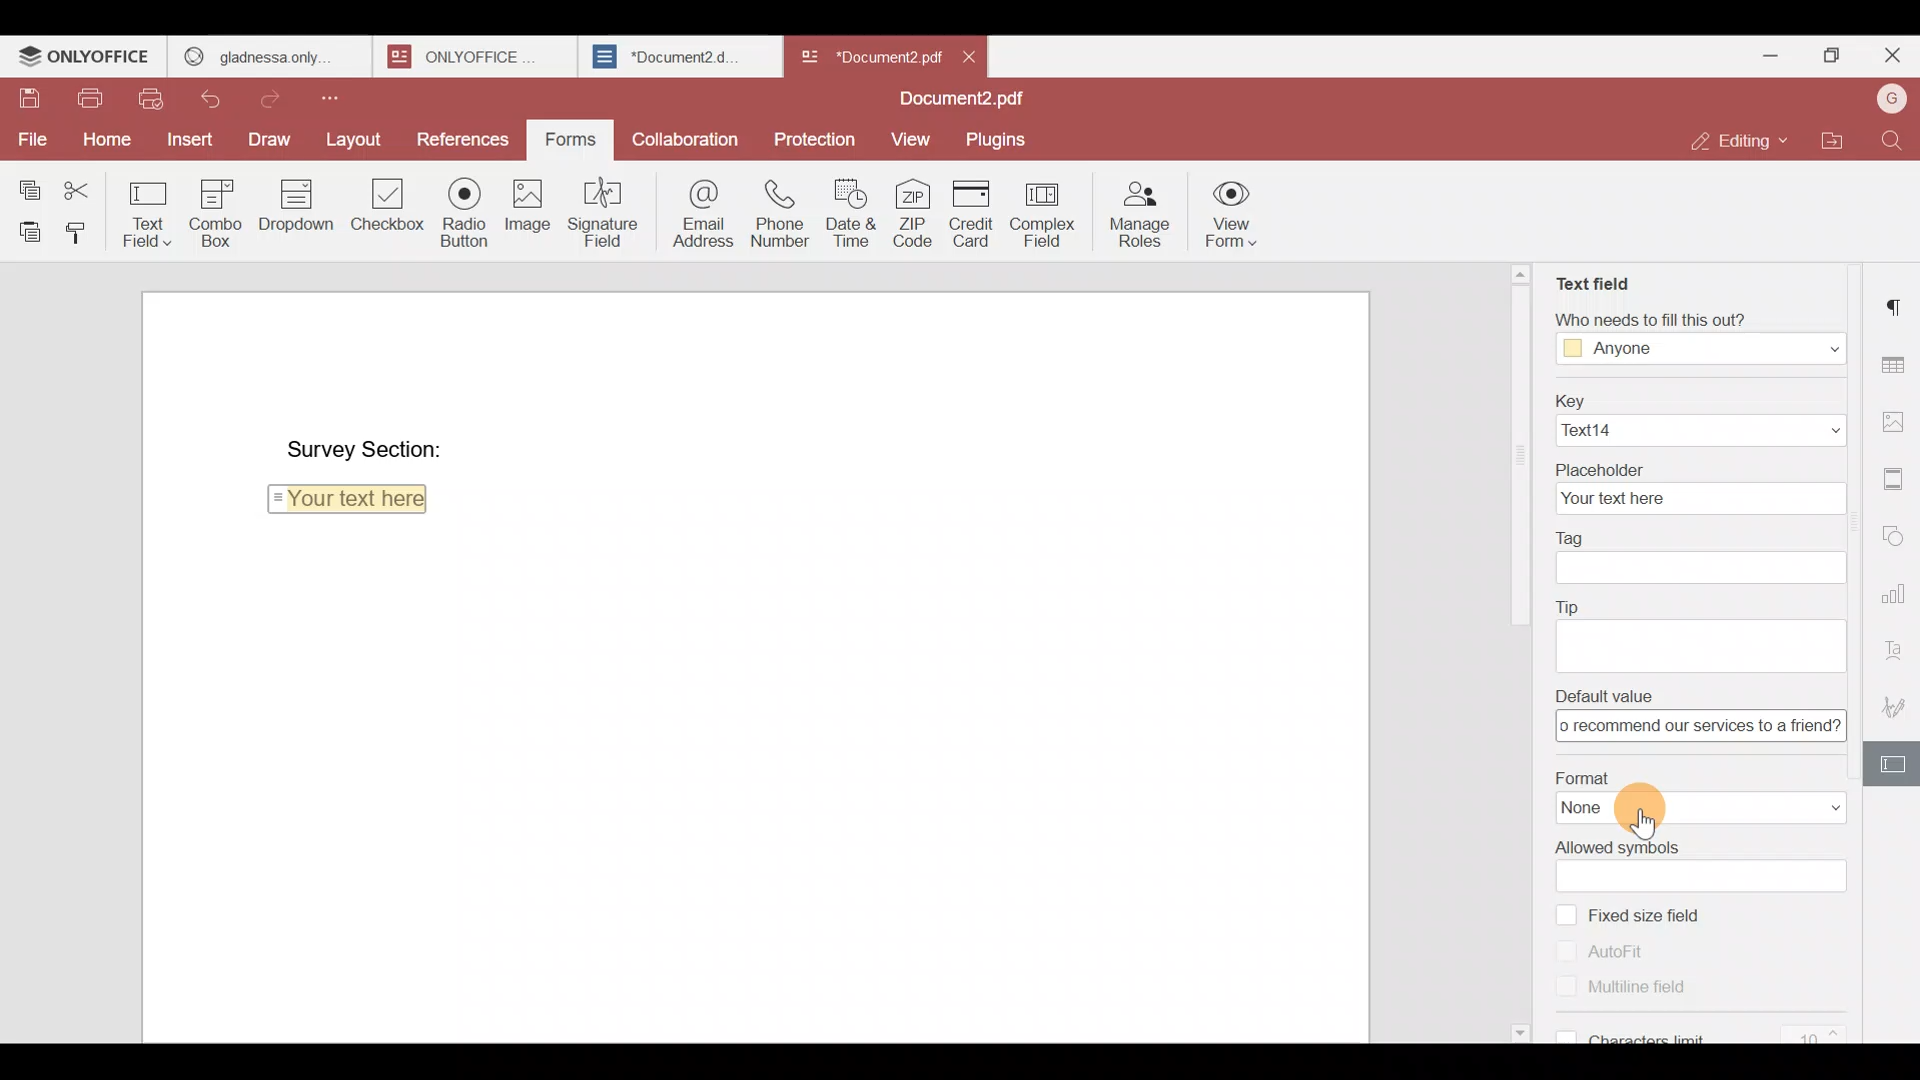 The width and height of the screenshot is (1920, 1080). I want to click on Collaboration, so click(689, 143).